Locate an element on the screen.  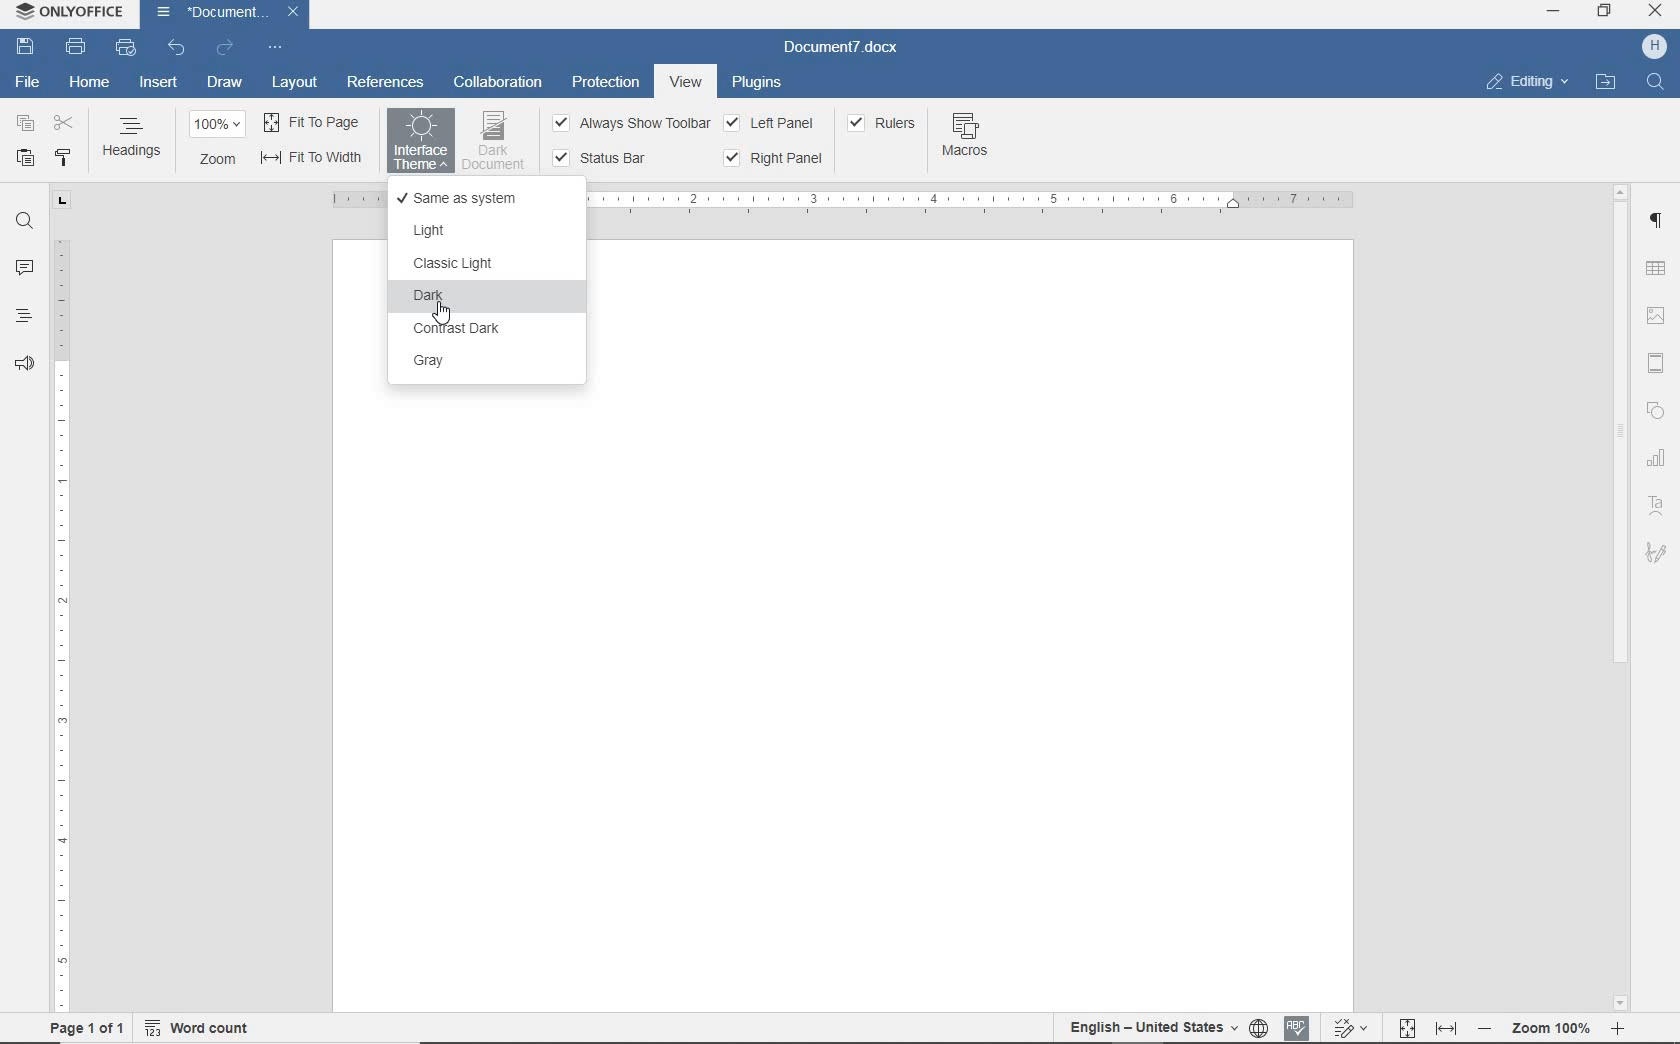
INSERT is located at coordinates (157, 84).